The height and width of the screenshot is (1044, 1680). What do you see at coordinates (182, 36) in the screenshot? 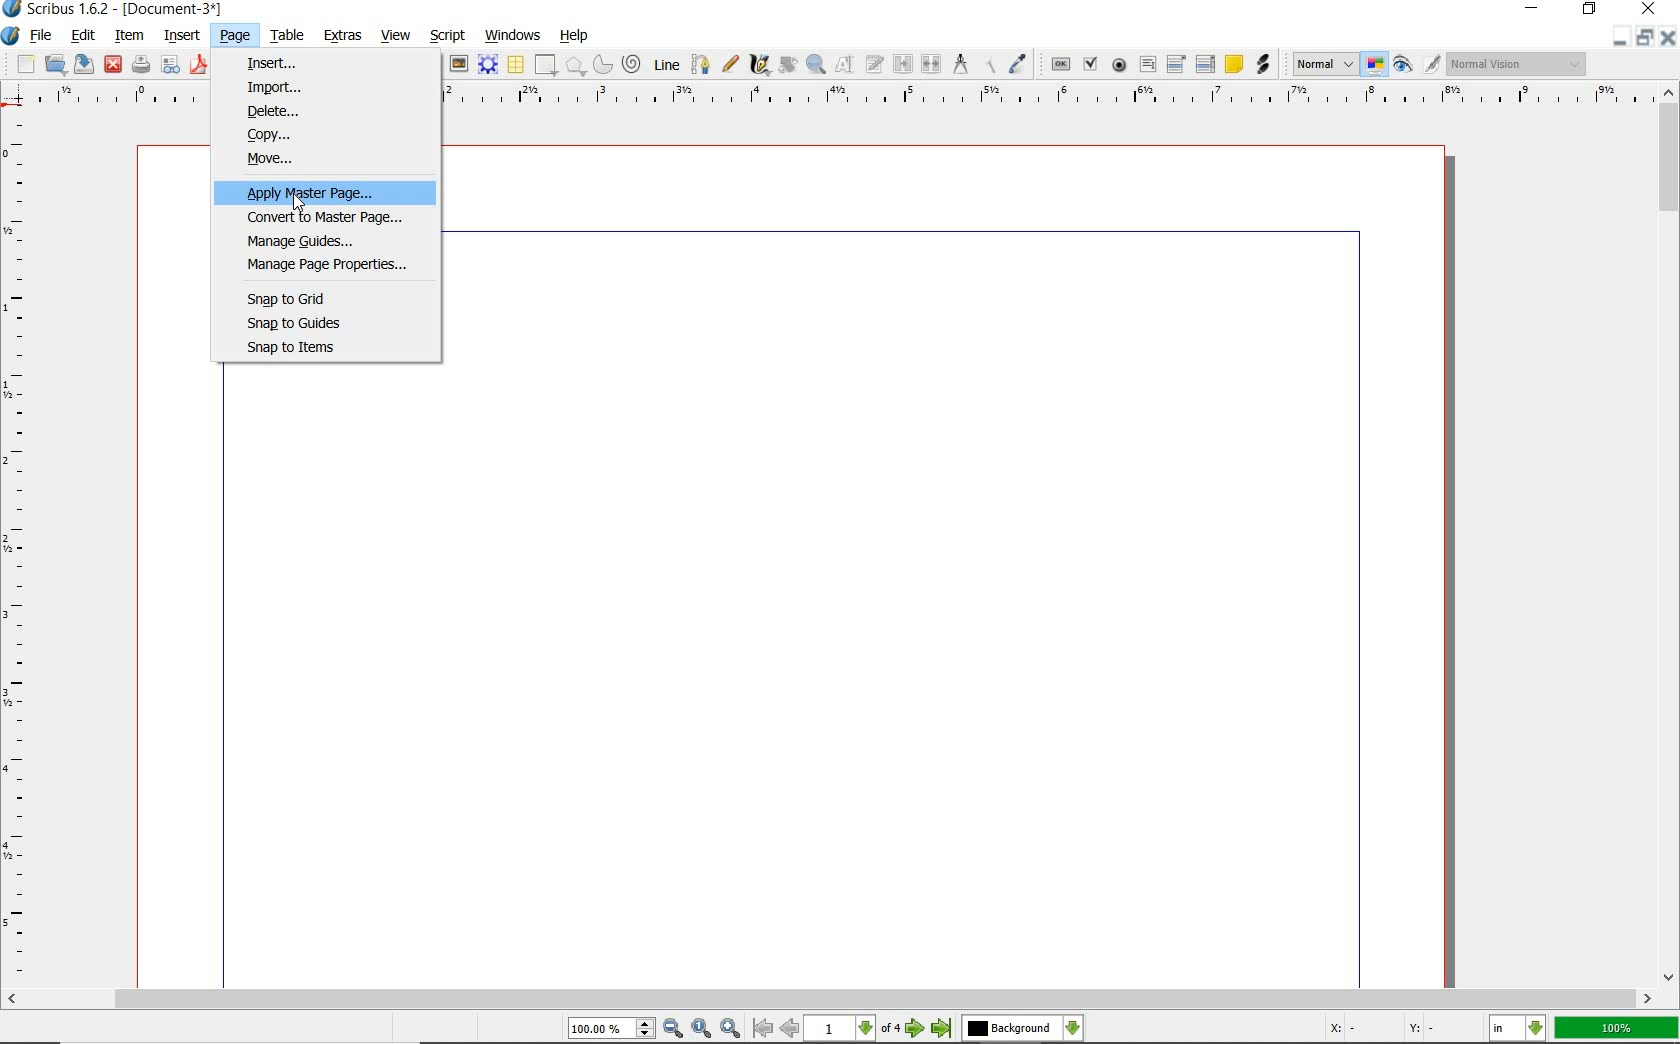
I see `insert` at bounding box center [182, 36].